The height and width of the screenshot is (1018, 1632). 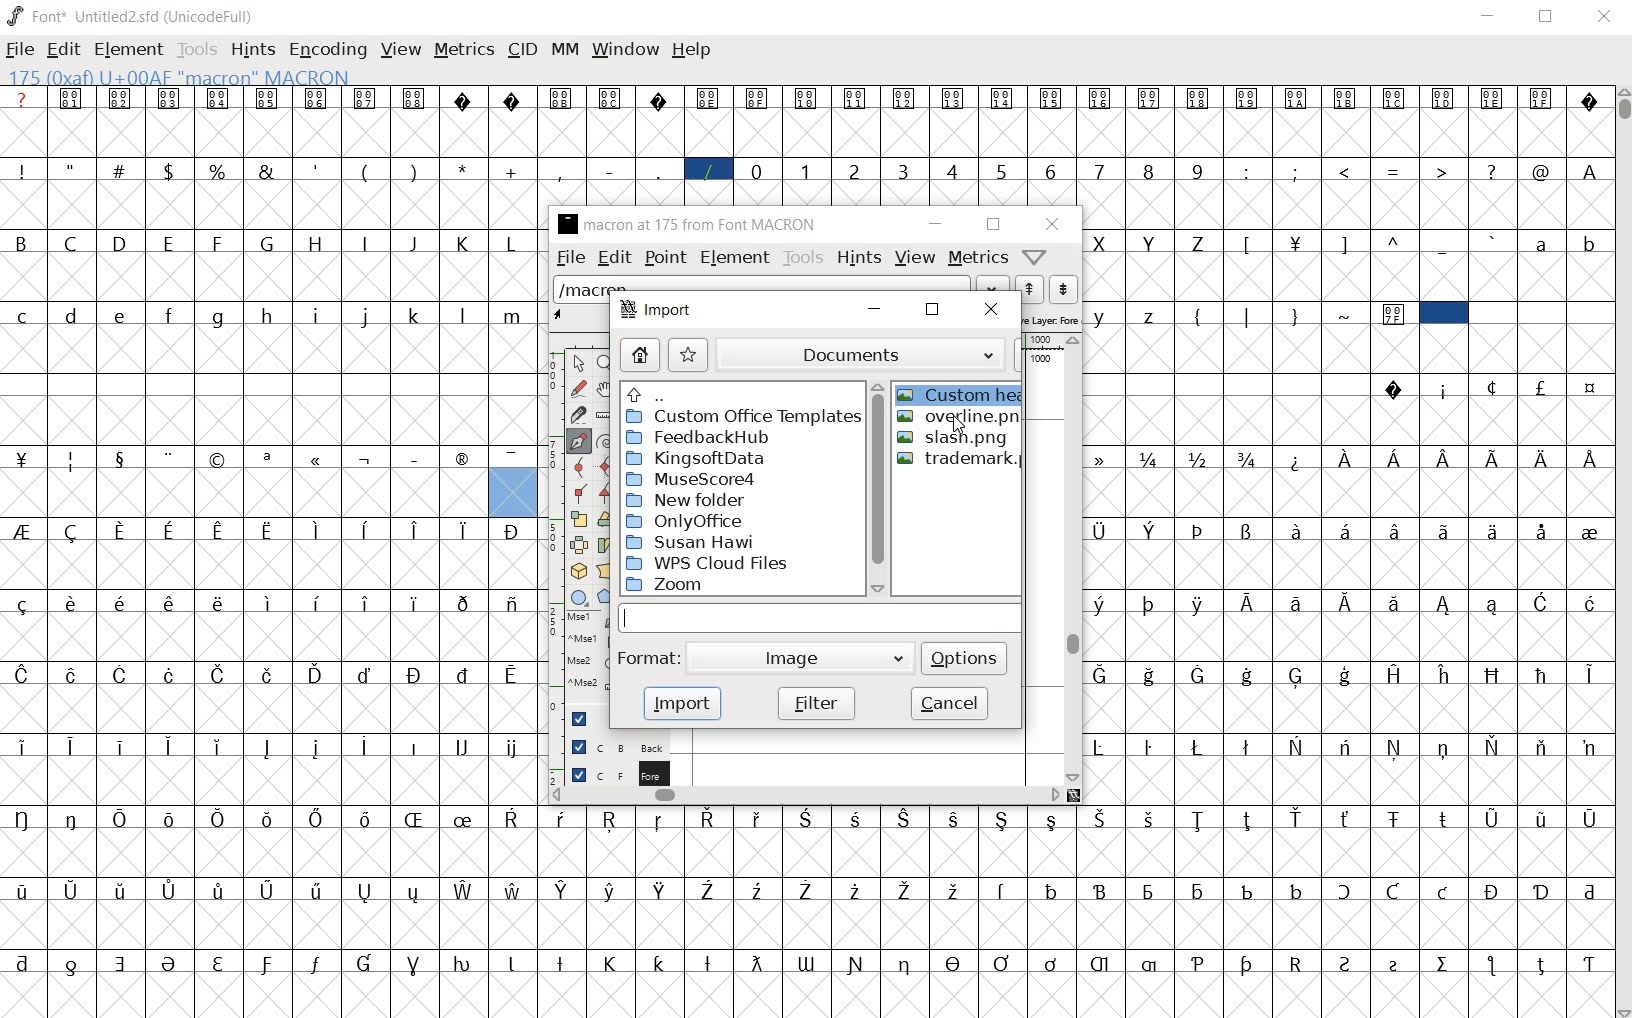 I want to click on scrollbar, so click(x=878, y=486).